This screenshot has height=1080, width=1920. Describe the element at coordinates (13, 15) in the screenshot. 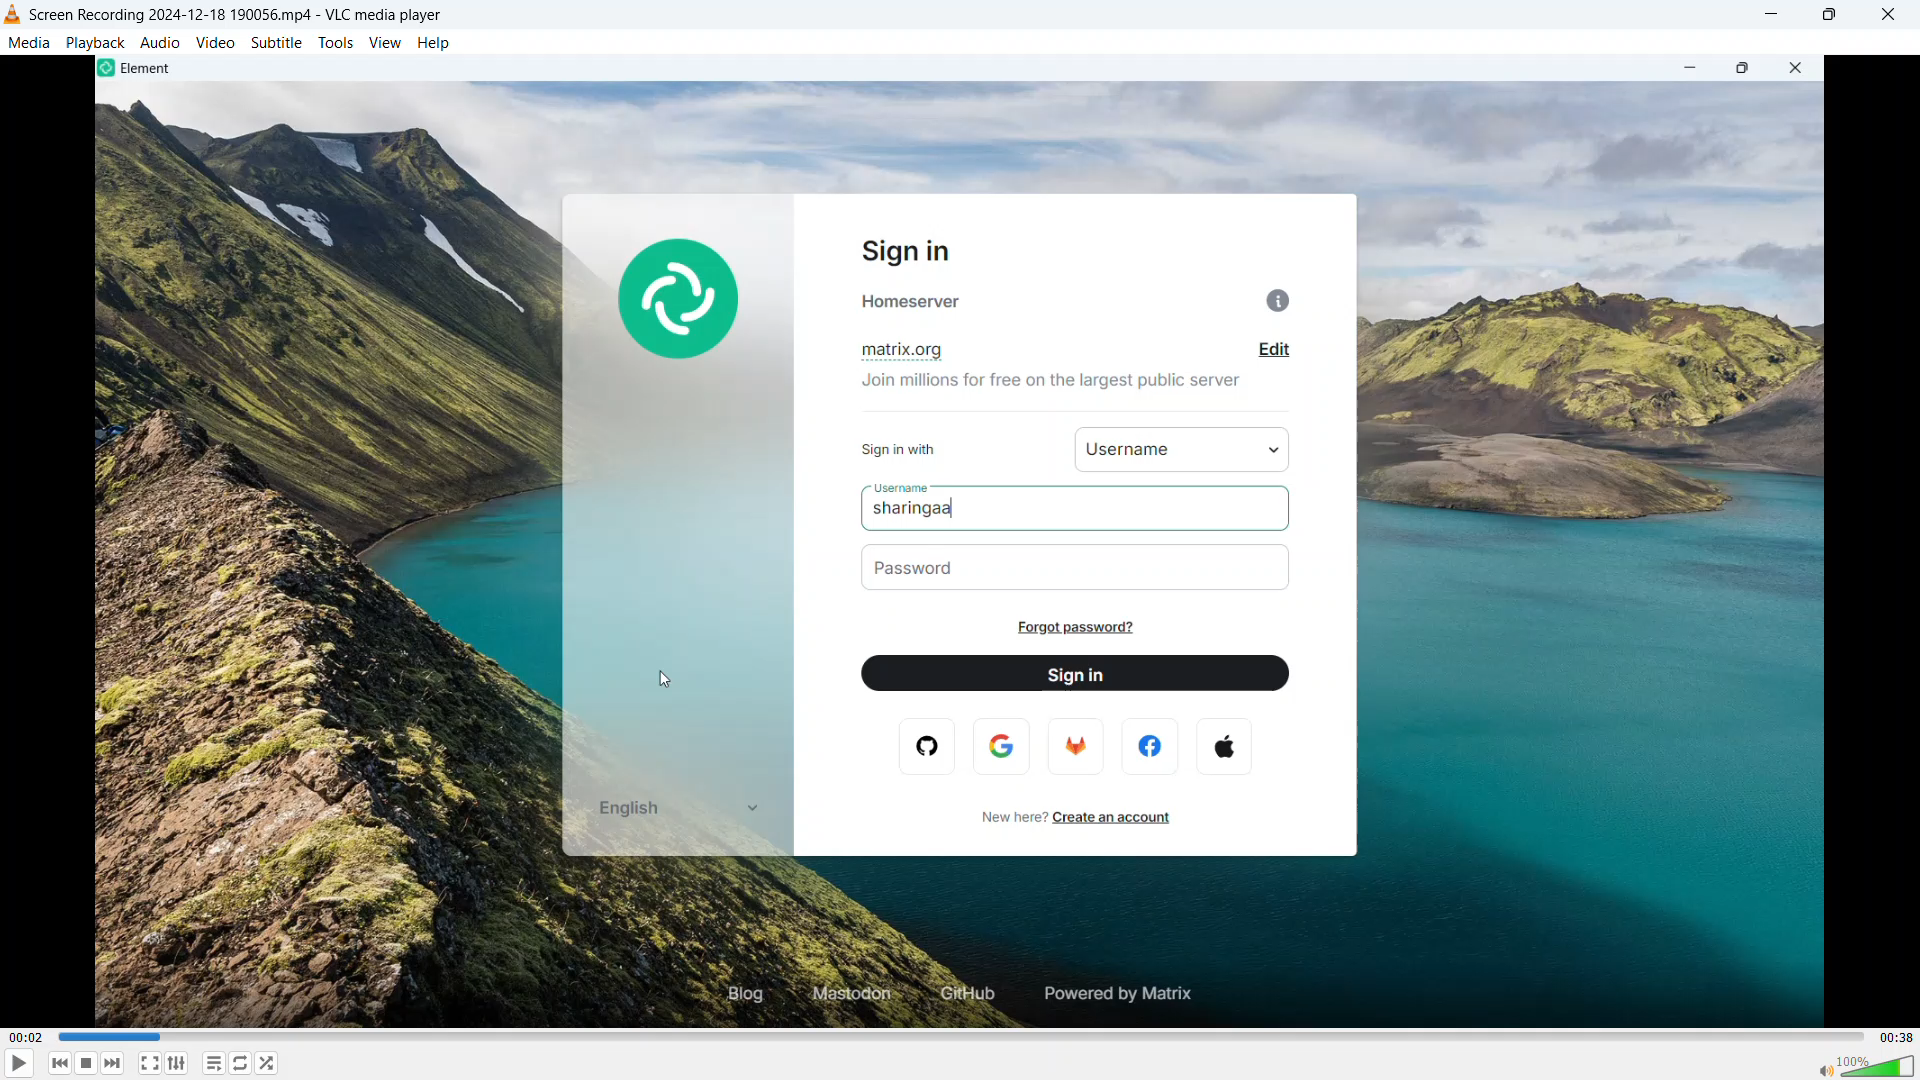

I see `Logo ` at that location.